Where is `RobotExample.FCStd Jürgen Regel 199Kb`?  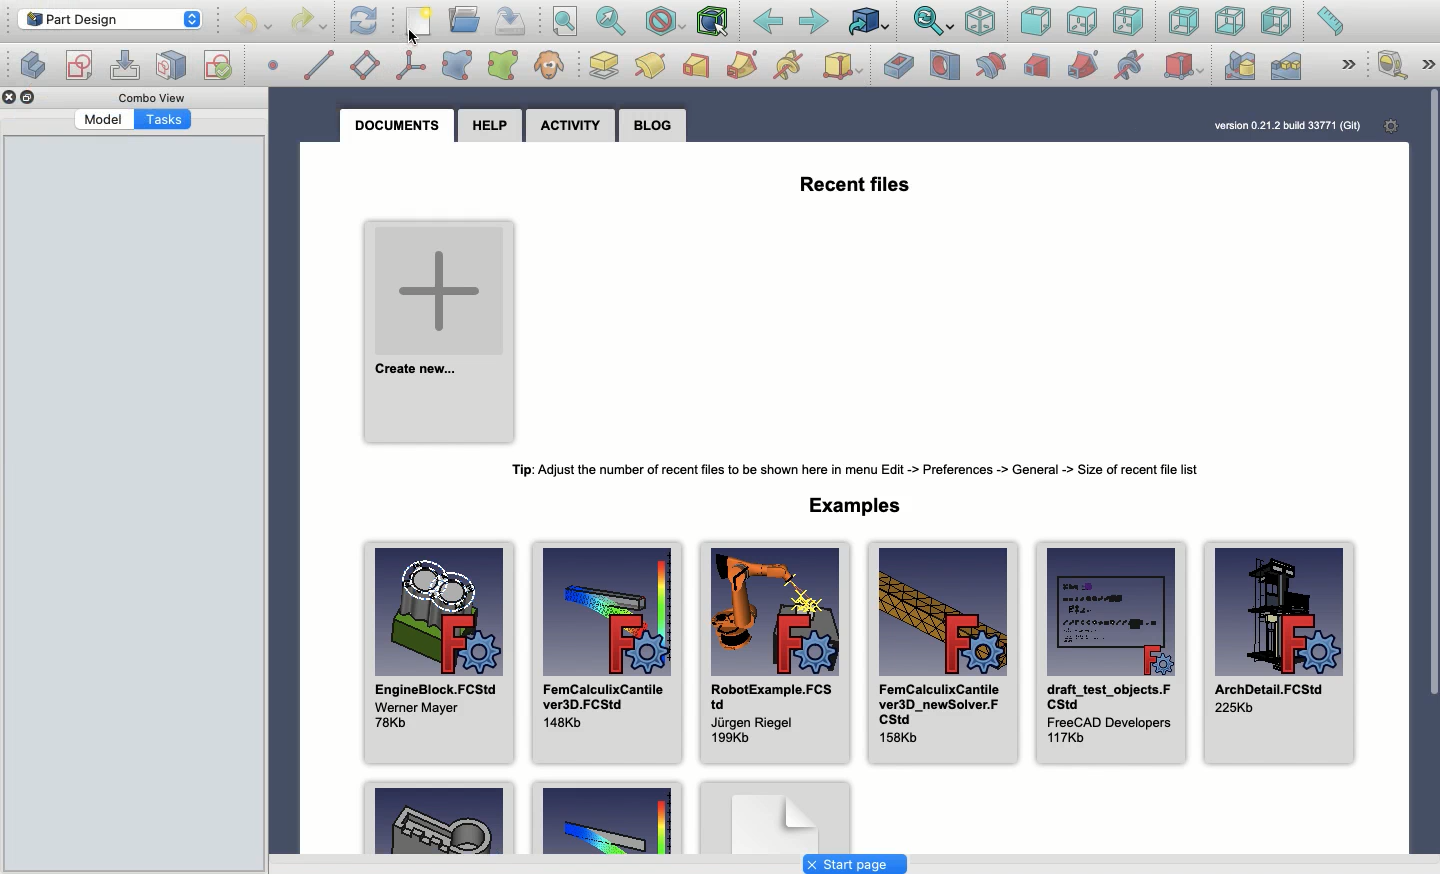
RobotExample.FCStd Jürgen Regel 199Kb is located at coordinates (773, 652).